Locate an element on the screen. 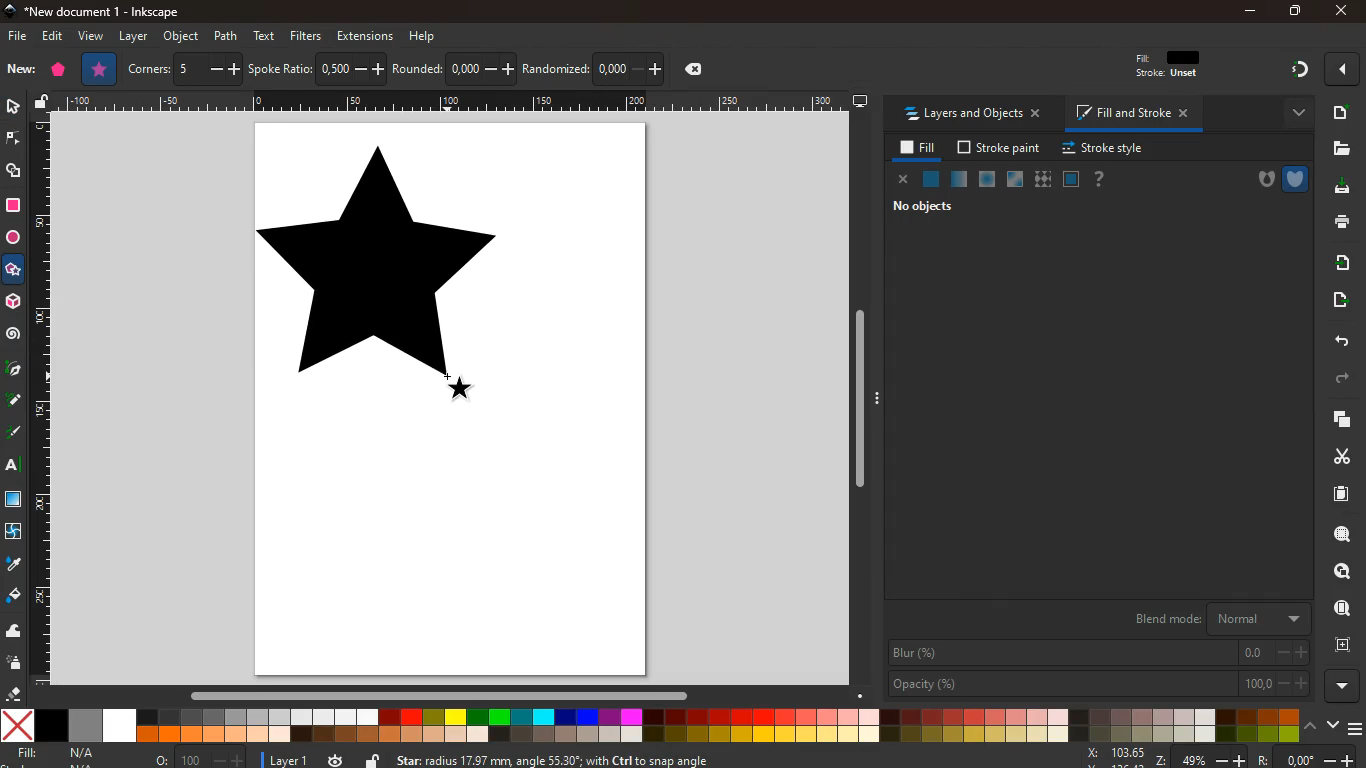 The image size is (1366, 768). more is located at coordinates (1340, 71).